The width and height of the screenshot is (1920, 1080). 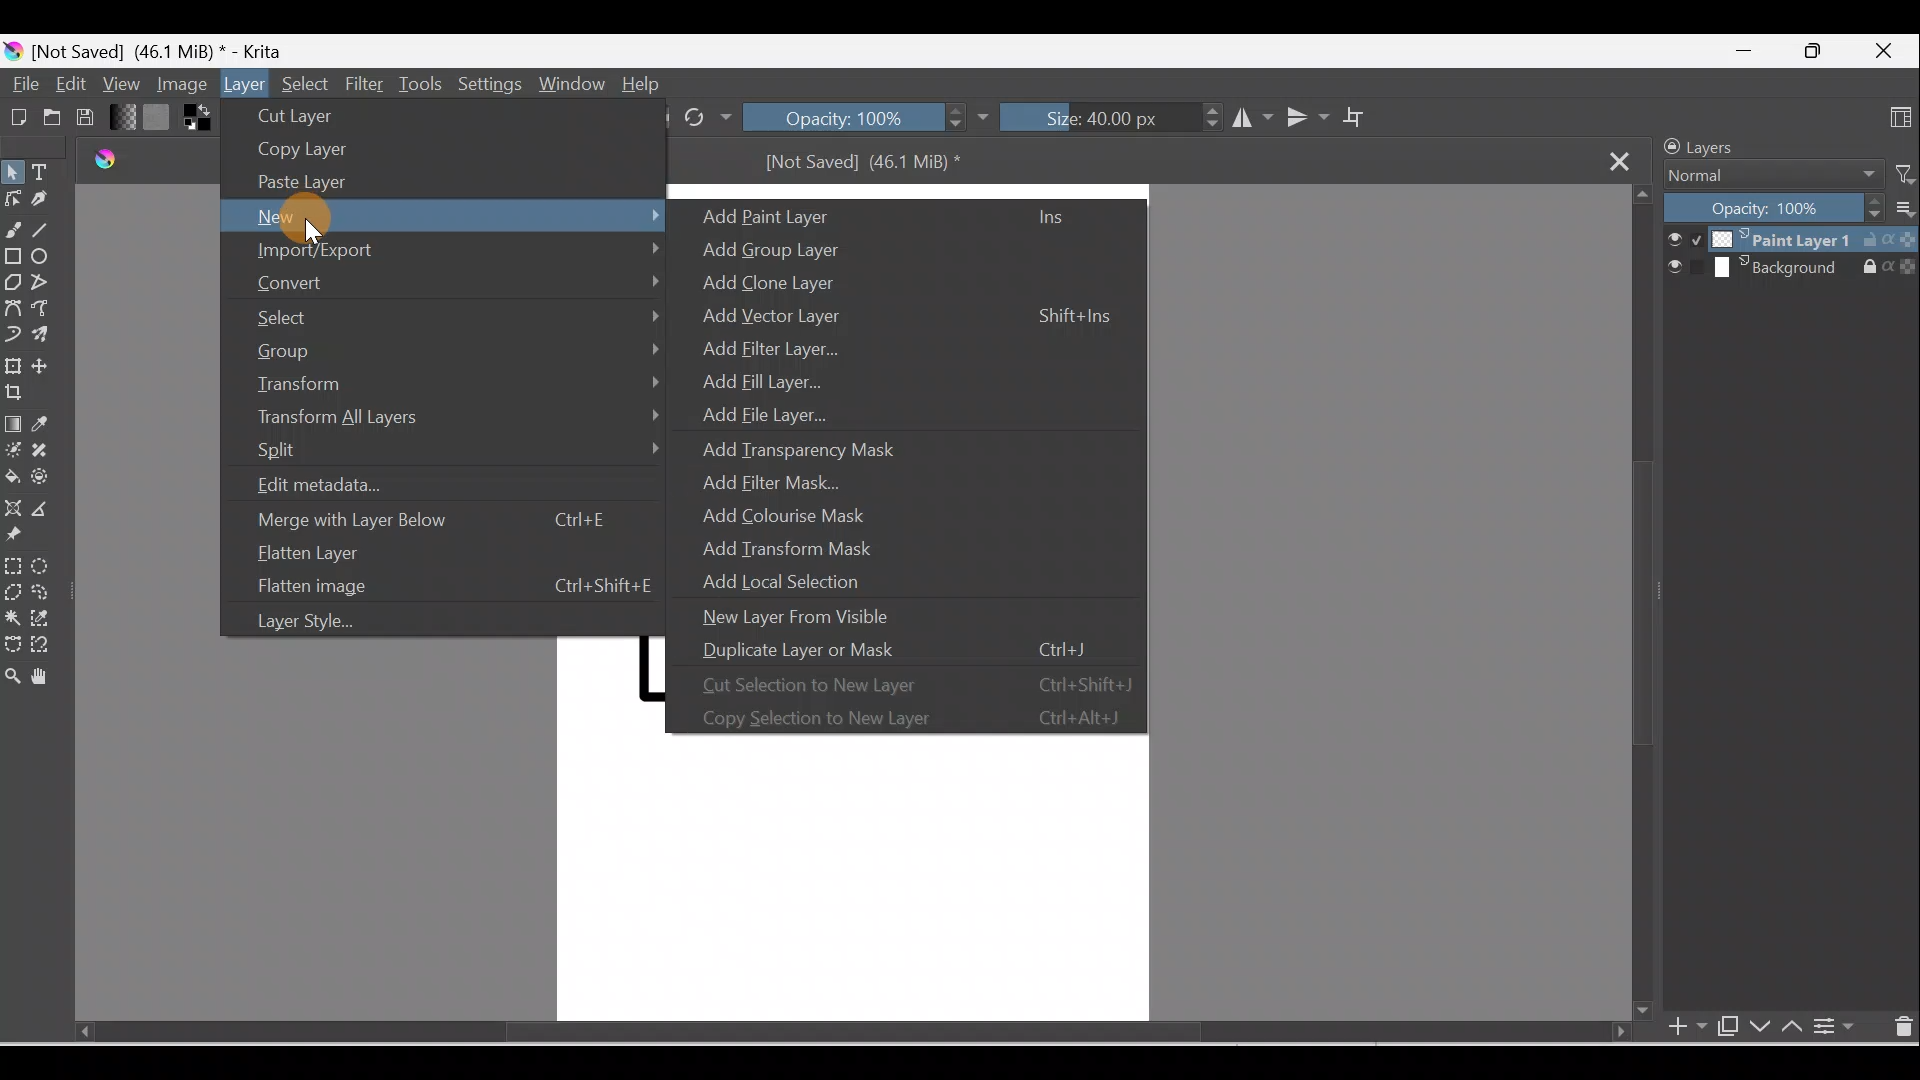 I want to click on New layer from visible, so click(x=809, y=616).